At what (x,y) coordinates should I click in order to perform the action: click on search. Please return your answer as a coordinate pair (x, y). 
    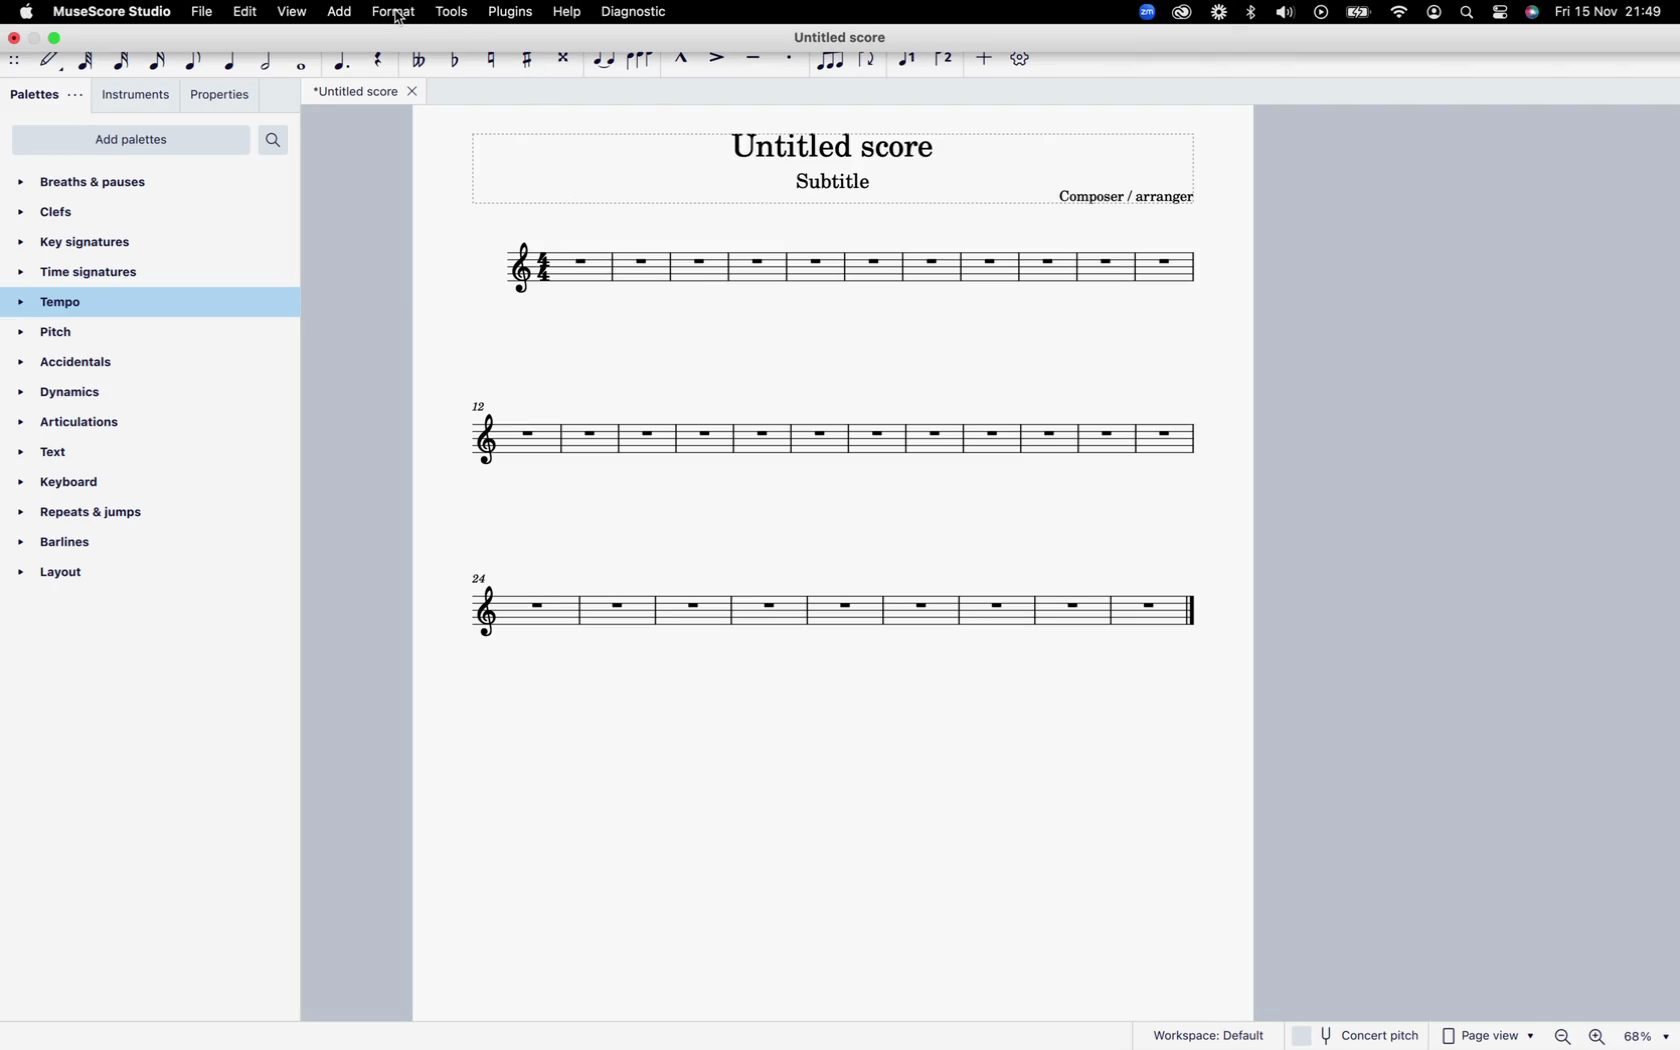
    Looking at the image, I should click on (272, 139).